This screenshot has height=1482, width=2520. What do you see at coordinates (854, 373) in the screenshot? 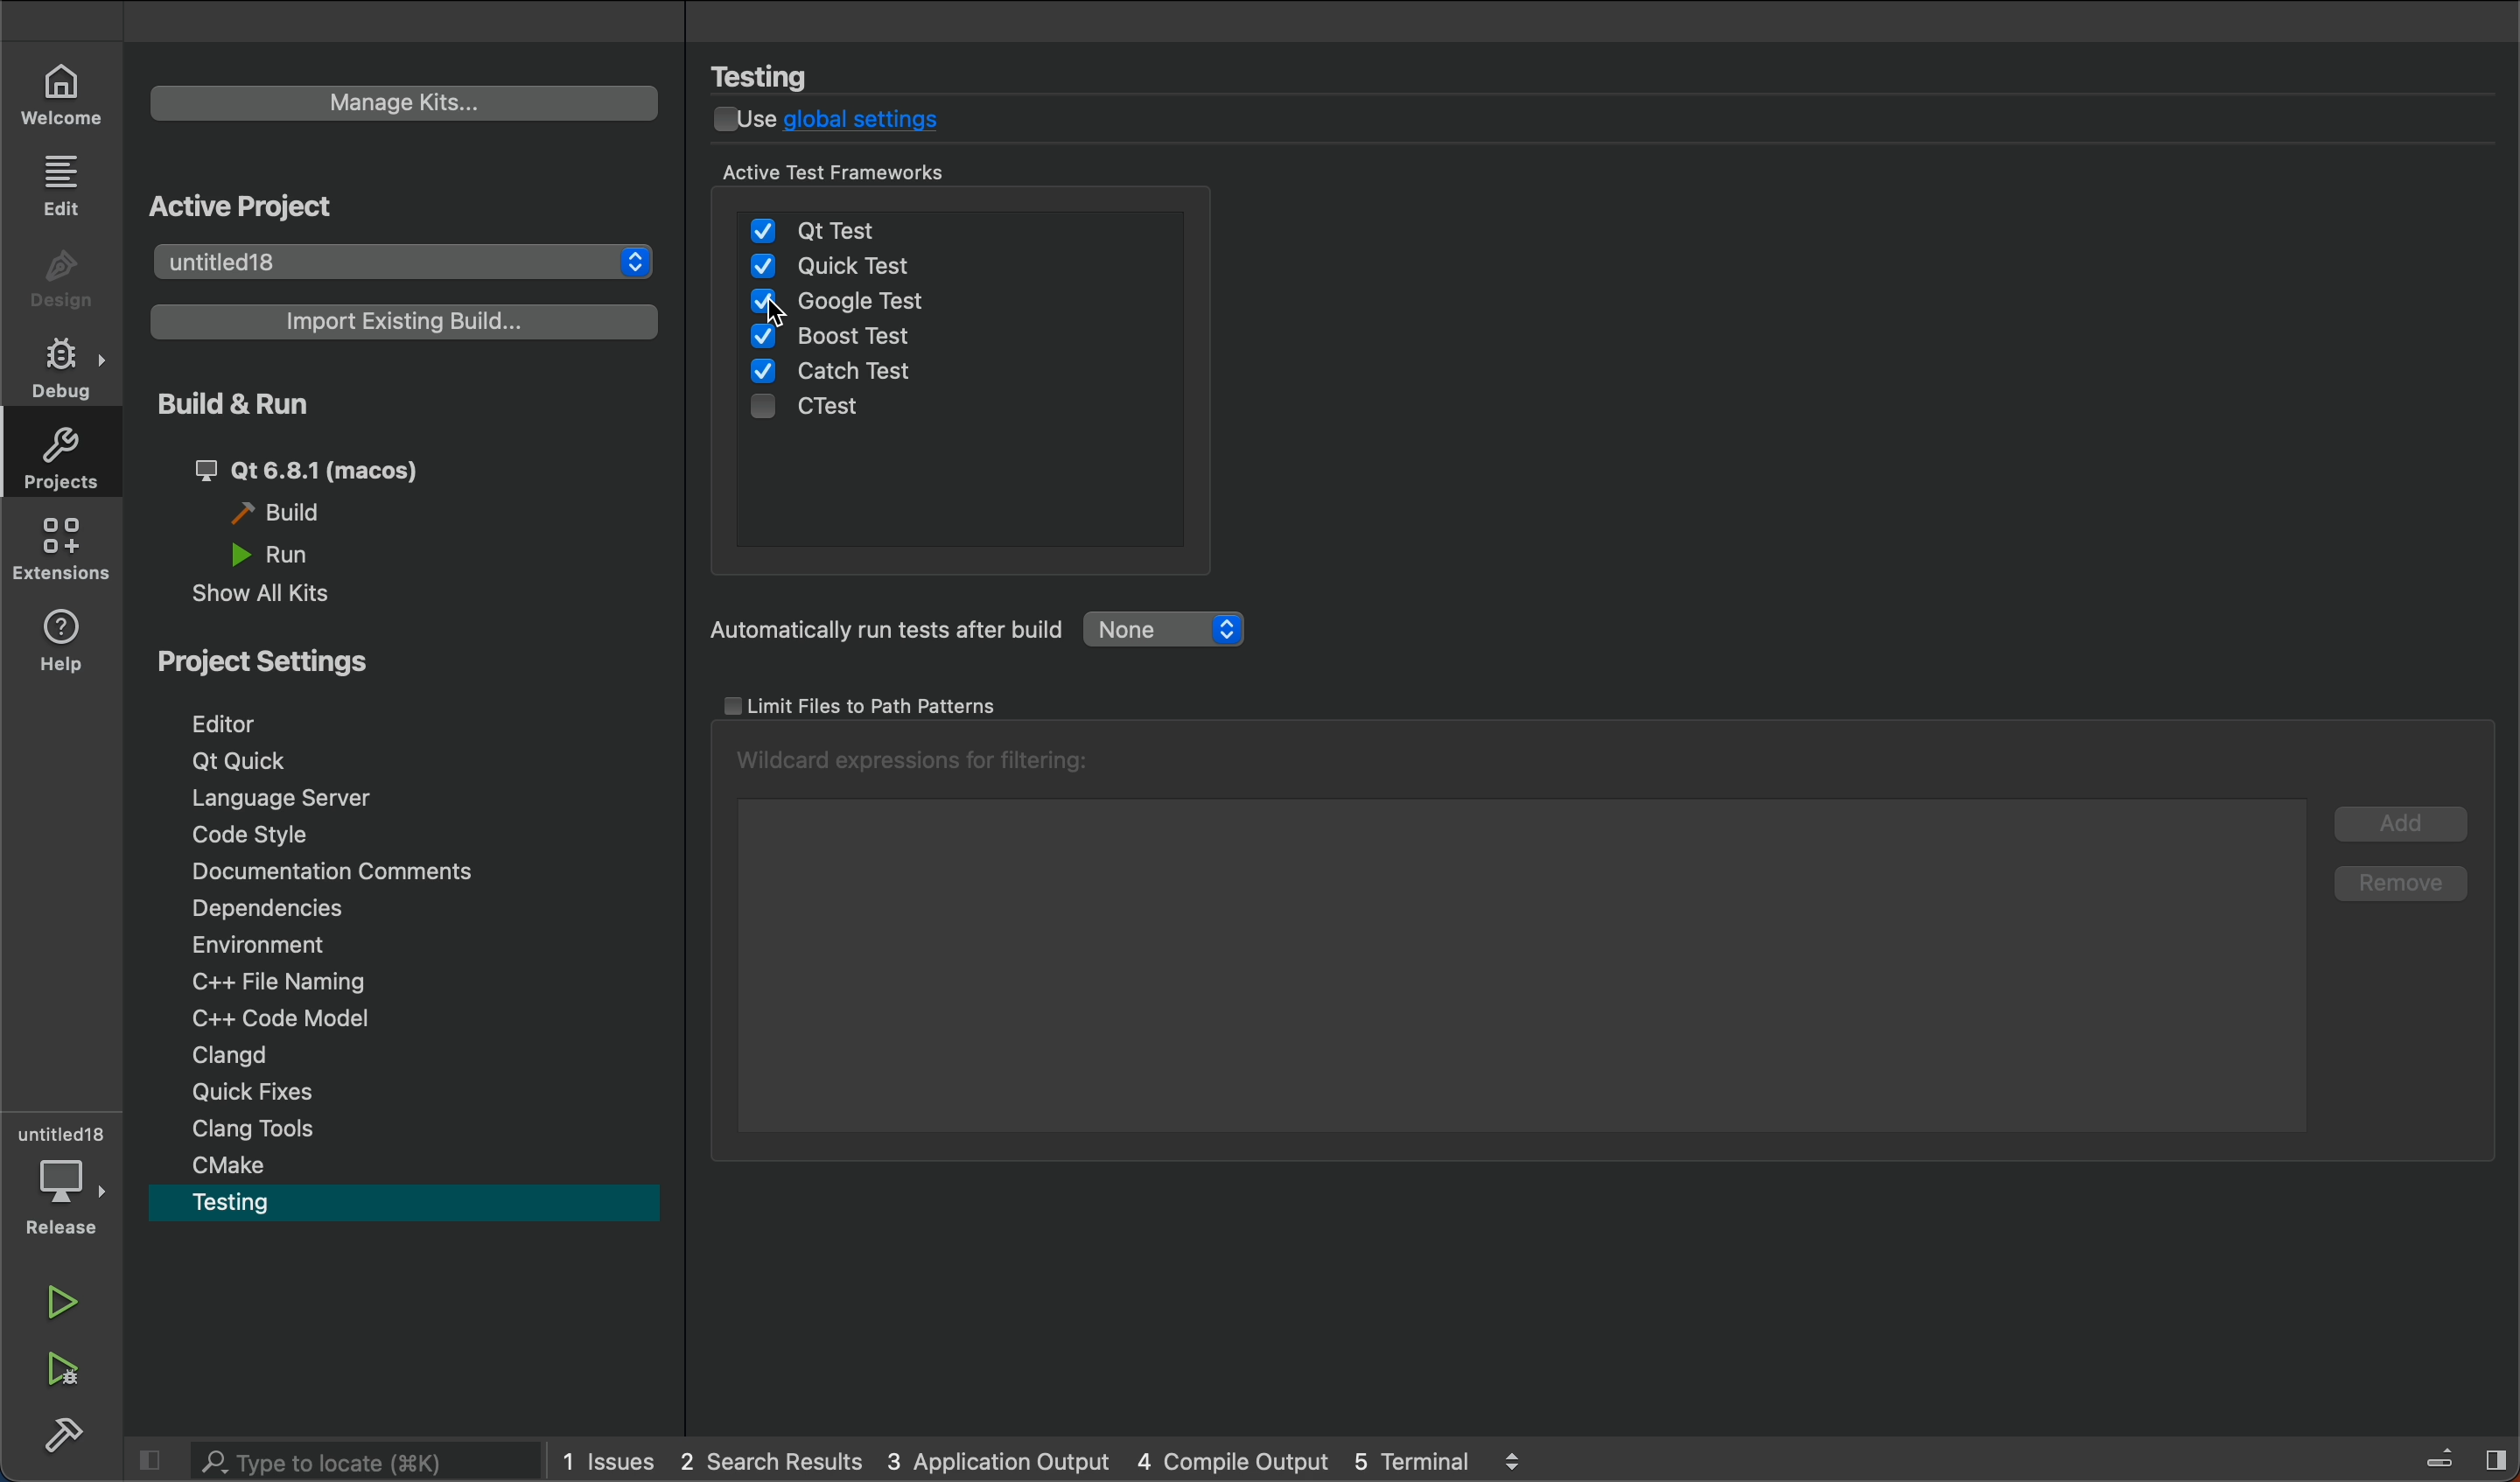
I see `catch test` at bounding box center [854, 373].